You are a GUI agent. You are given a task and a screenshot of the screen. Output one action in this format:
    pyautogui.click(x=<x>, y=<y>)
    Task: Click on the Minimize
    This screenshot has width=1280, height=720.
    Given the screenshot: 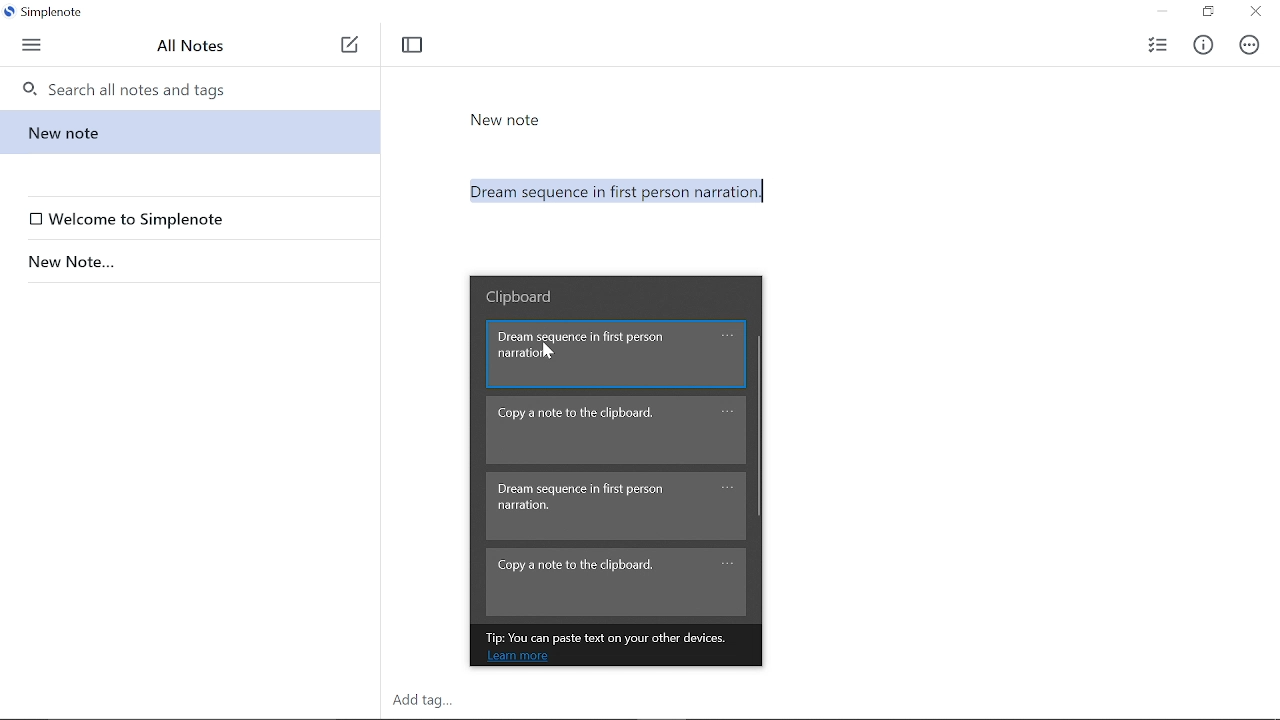 What is the action you would take?
    pyautogui.click(x=1162, y=12)
    